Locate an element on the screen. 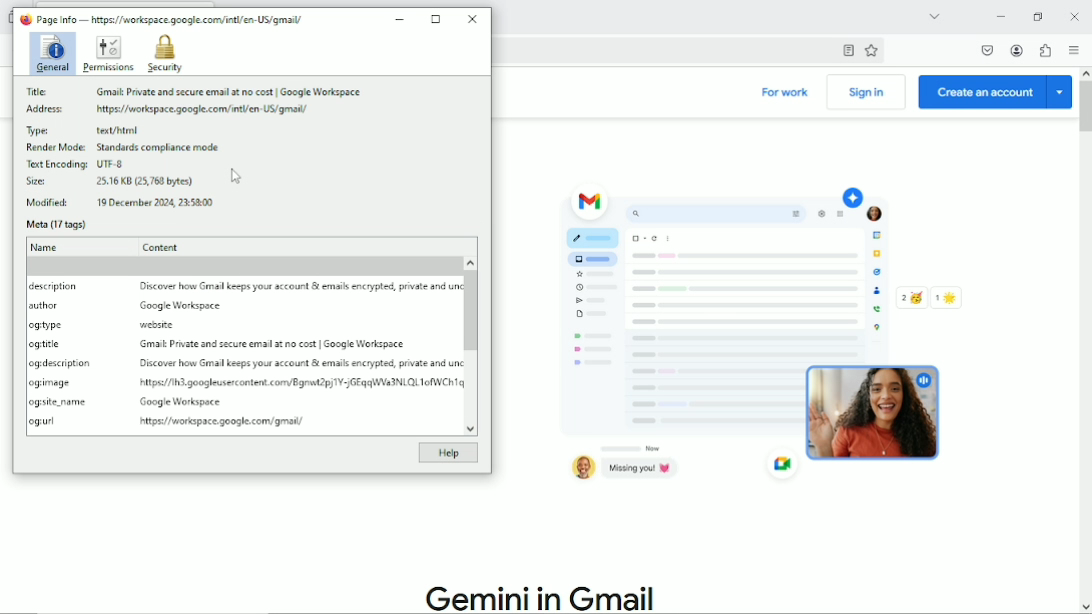  text/html is located at coordinates (119, 130).